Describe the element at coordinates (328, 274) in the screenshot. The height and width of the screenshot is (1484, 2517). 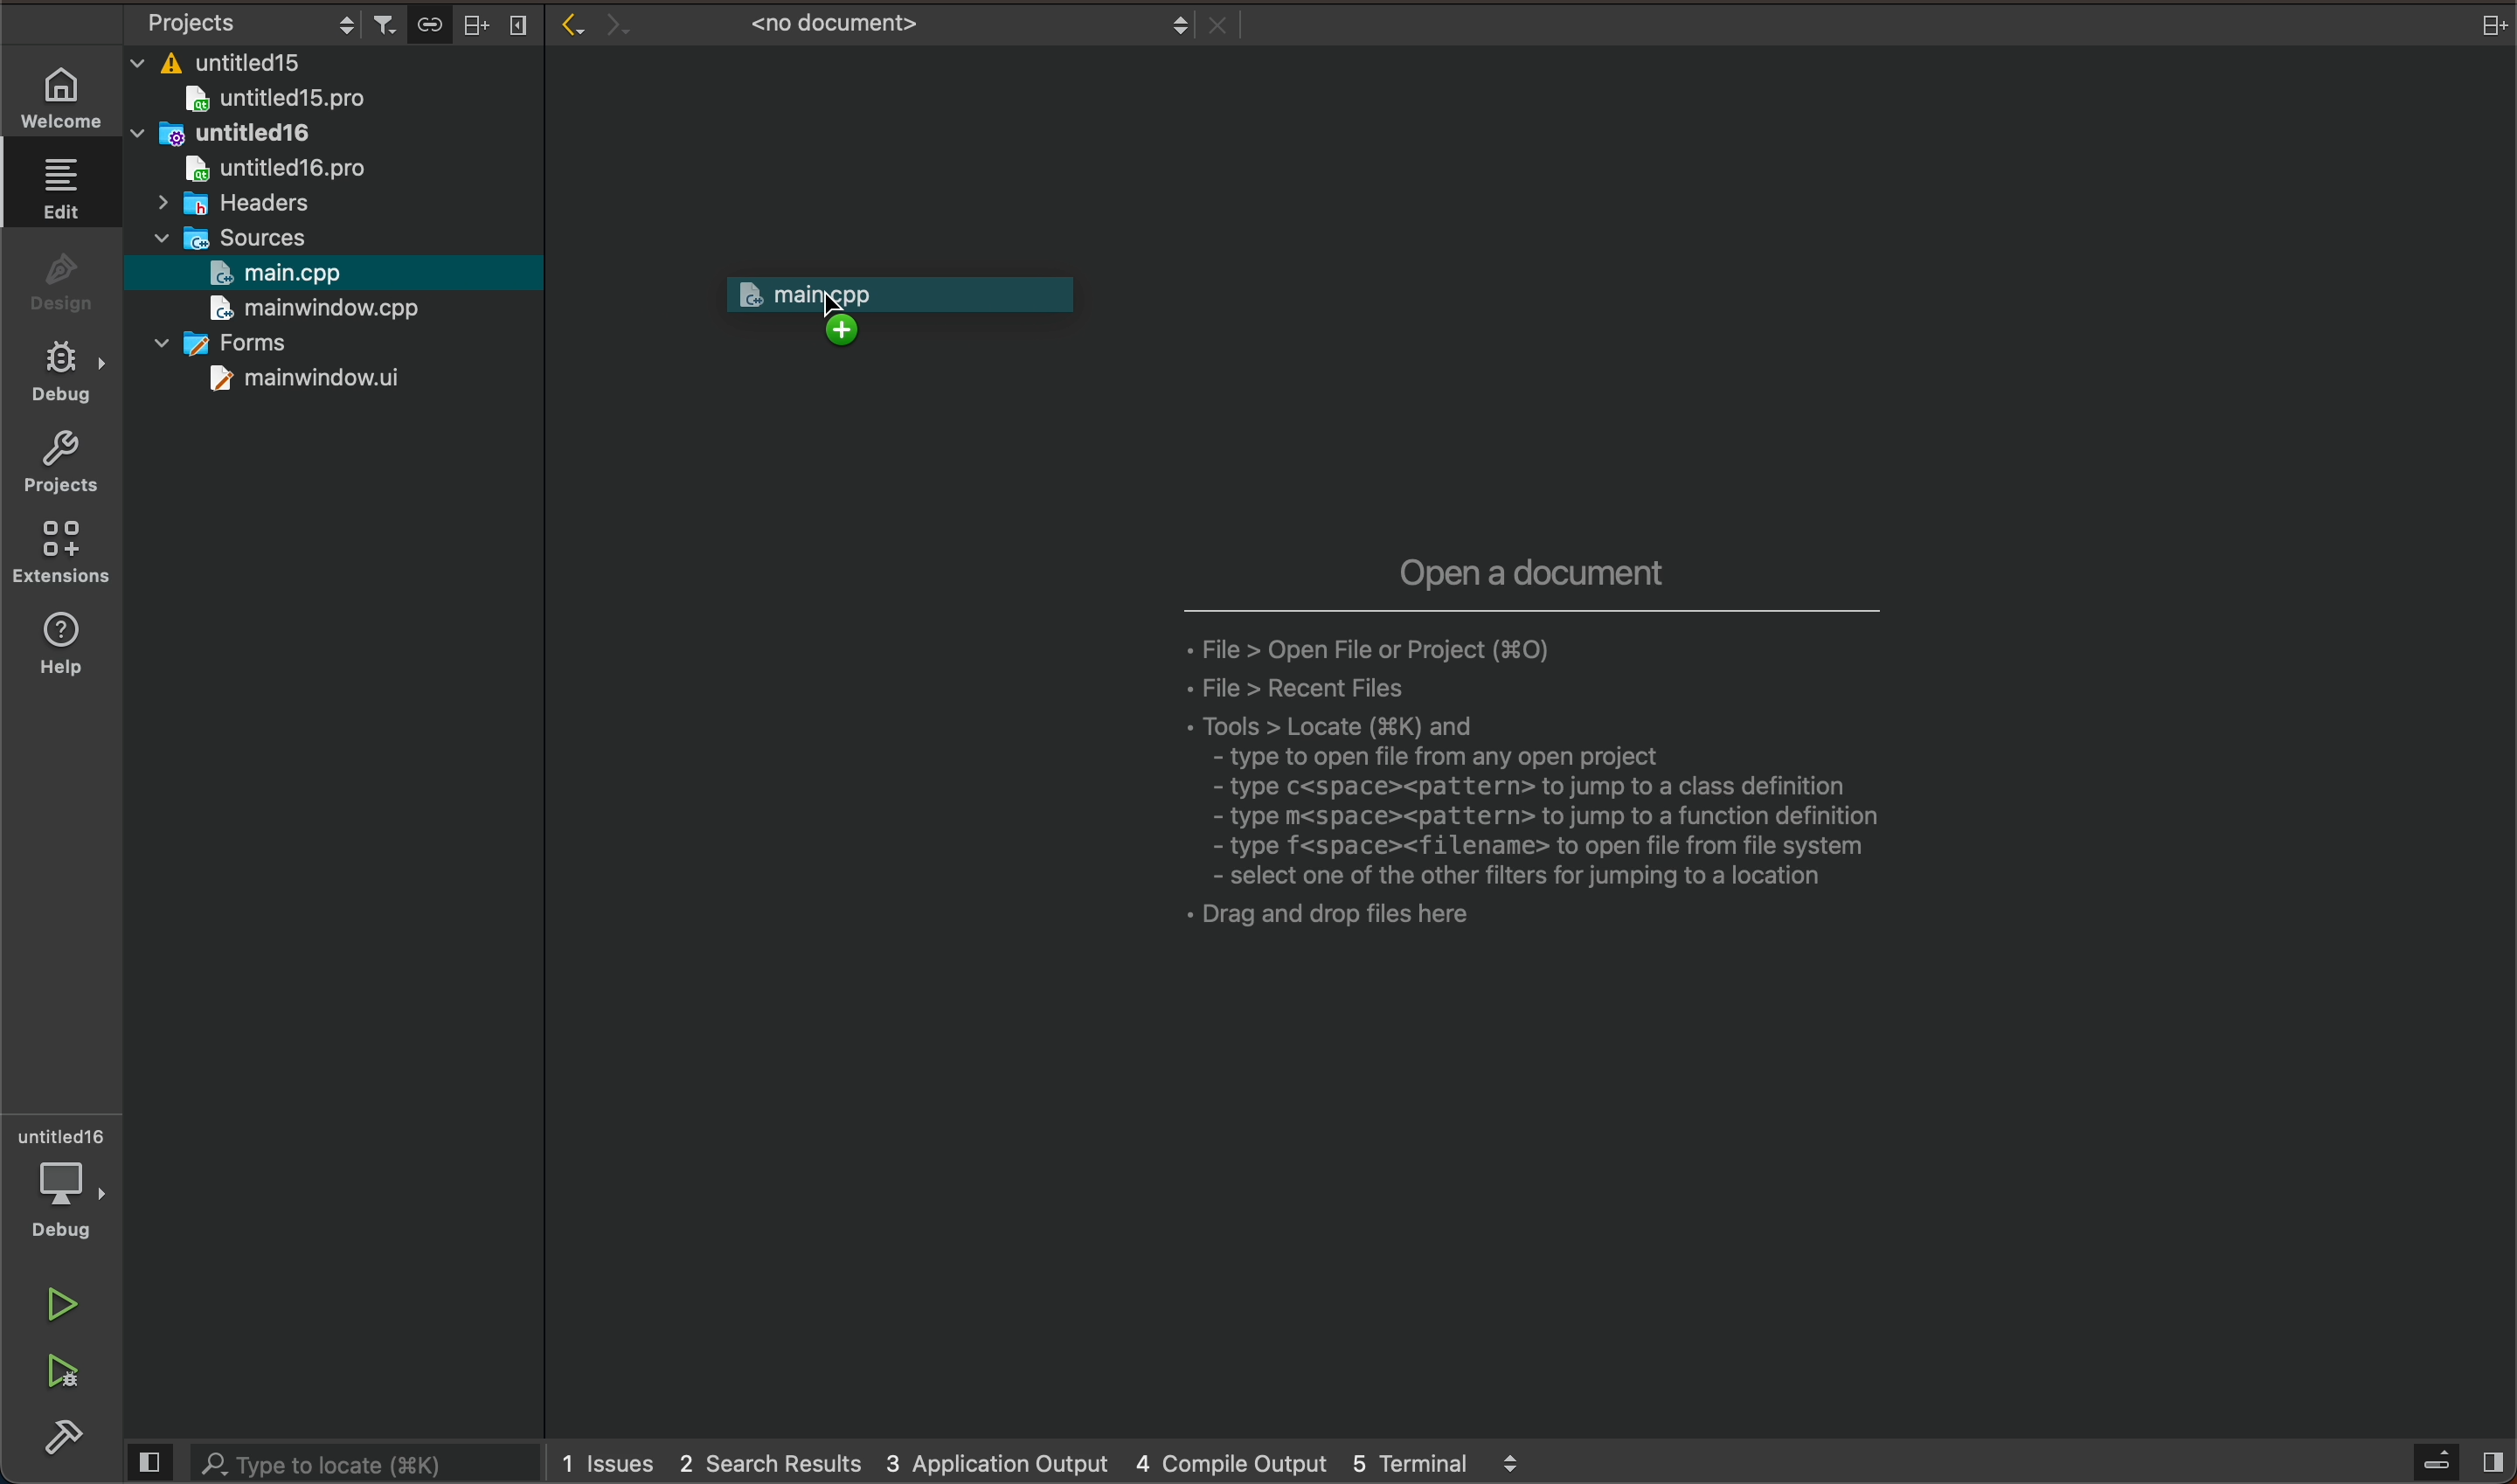
I see `selected file` at that location.